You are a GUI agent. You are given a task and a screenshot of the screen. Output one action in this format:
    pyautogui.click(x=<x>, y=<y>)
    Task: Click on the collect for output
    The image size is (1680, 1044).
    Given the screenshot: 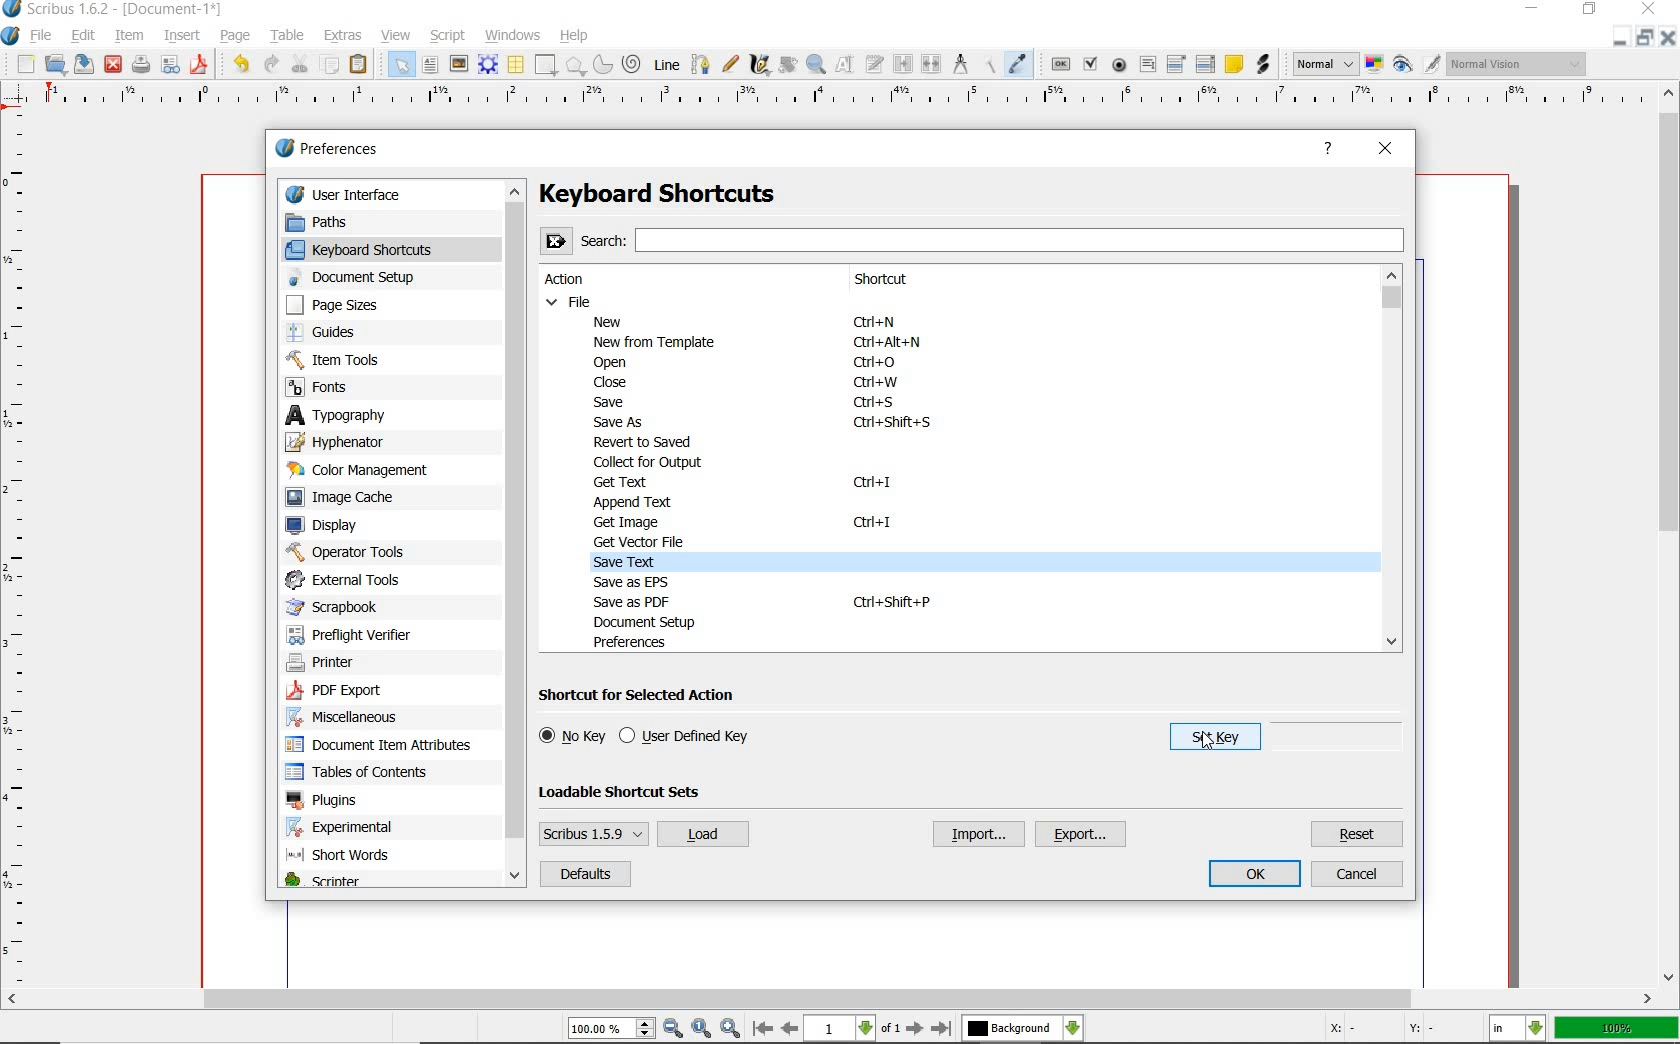 What is the action you would take?
    pyautogui.click(x=652, y=462)
    